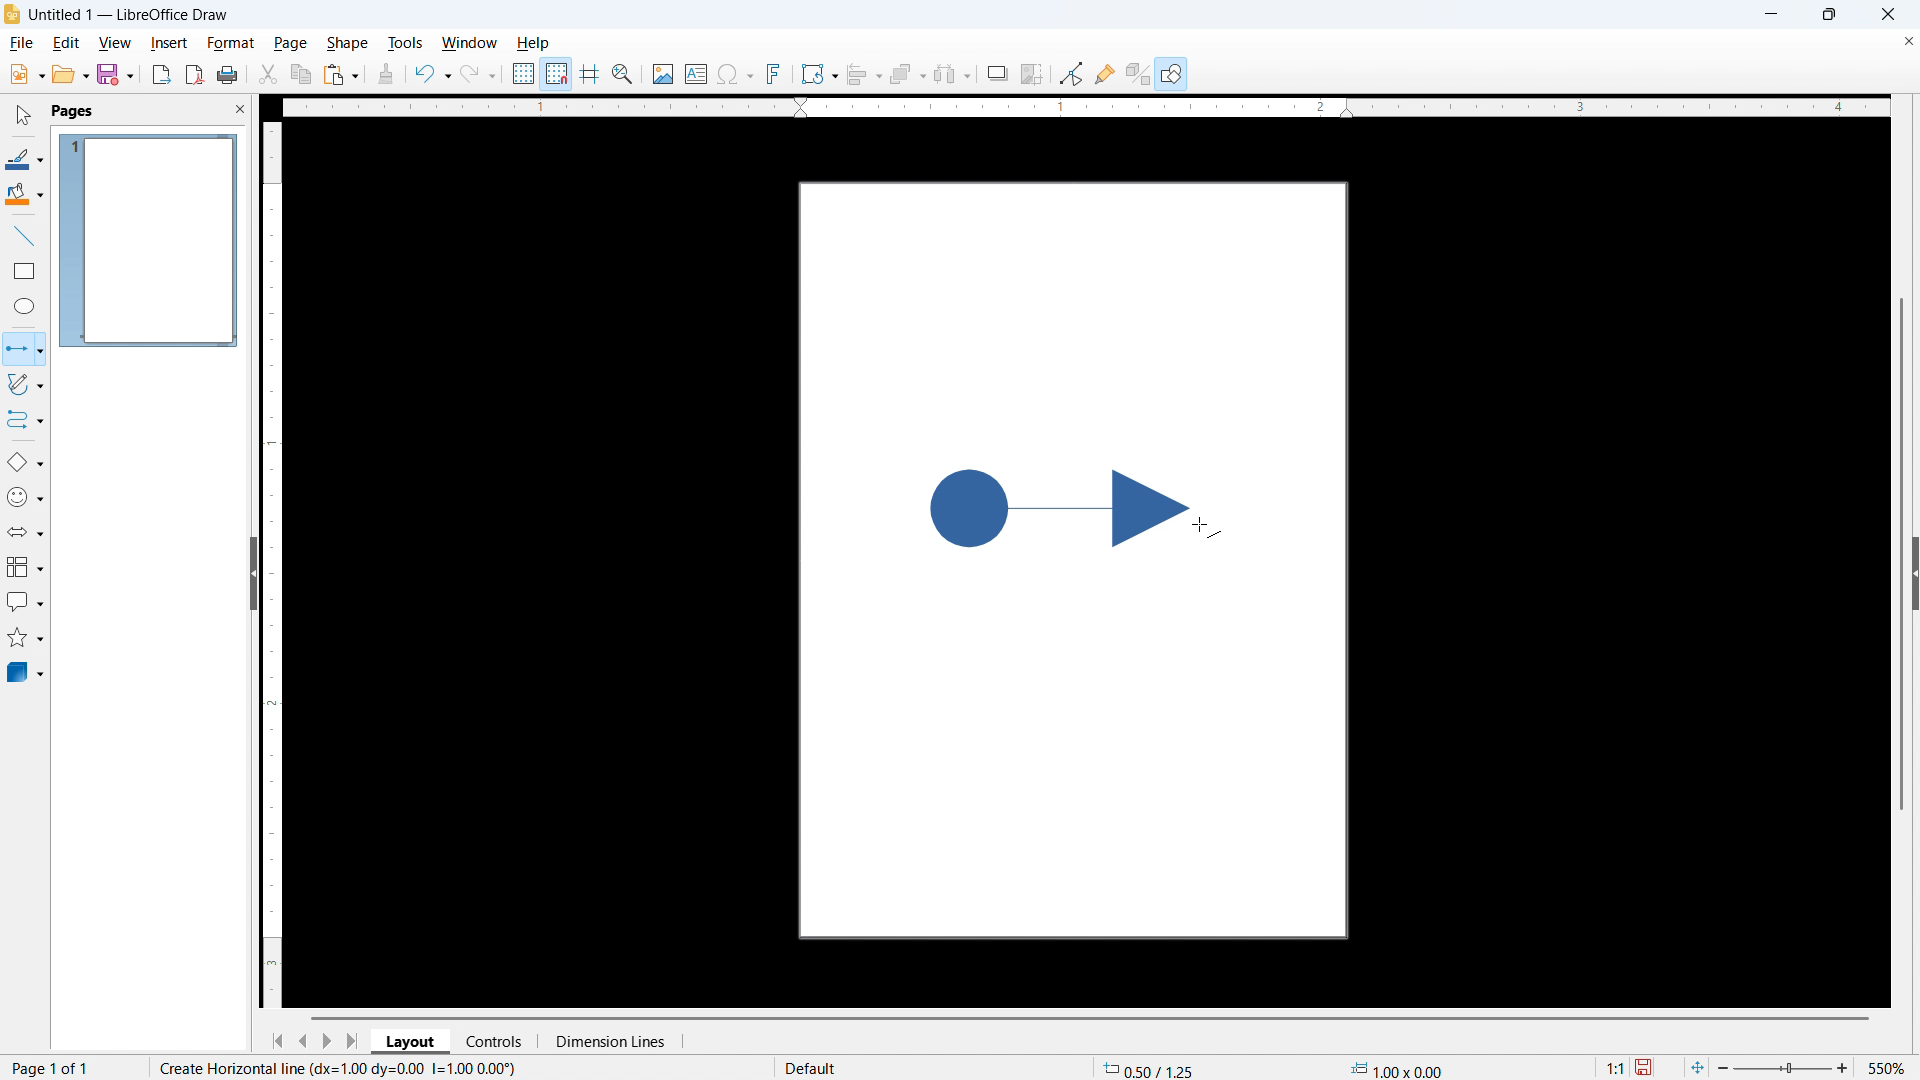  I want to click on Next page , so click(326, 1041).